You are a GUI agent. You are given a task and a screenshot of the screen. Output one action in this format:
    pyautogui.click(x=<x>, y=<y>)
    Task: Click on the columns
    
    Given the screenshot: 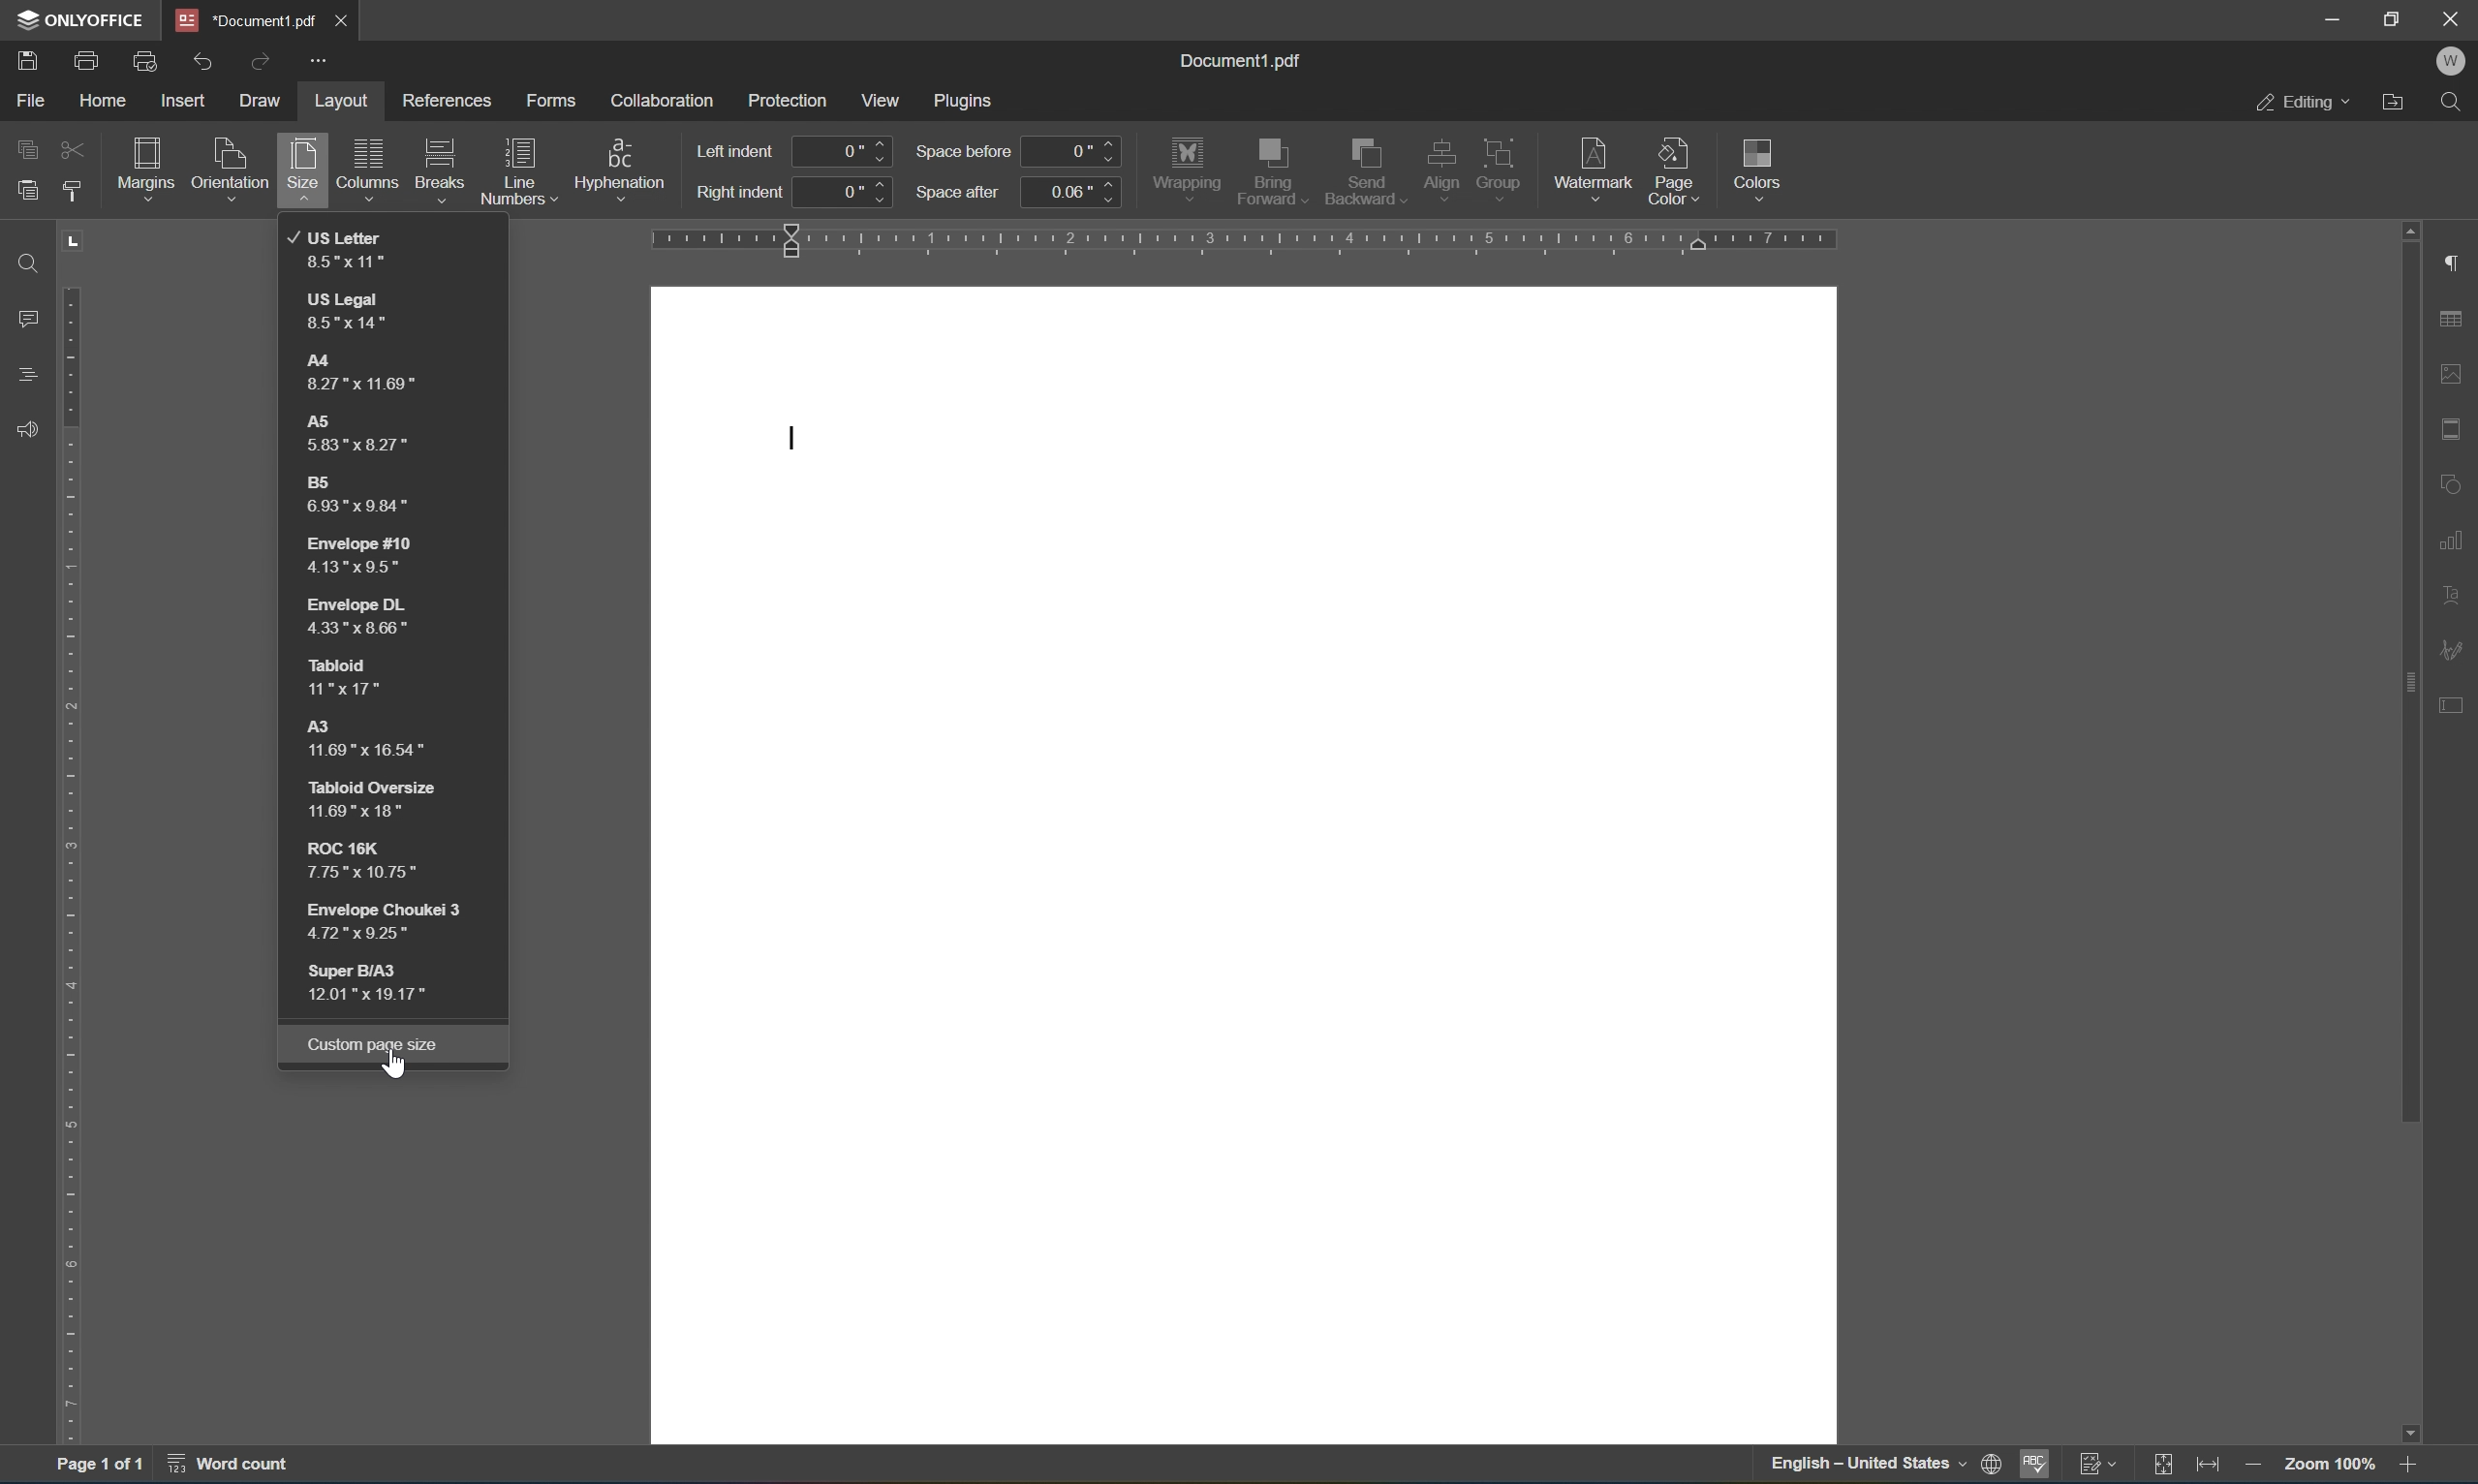 What is the action you would take?
    pyautogui.click(x=366, y=159)
    